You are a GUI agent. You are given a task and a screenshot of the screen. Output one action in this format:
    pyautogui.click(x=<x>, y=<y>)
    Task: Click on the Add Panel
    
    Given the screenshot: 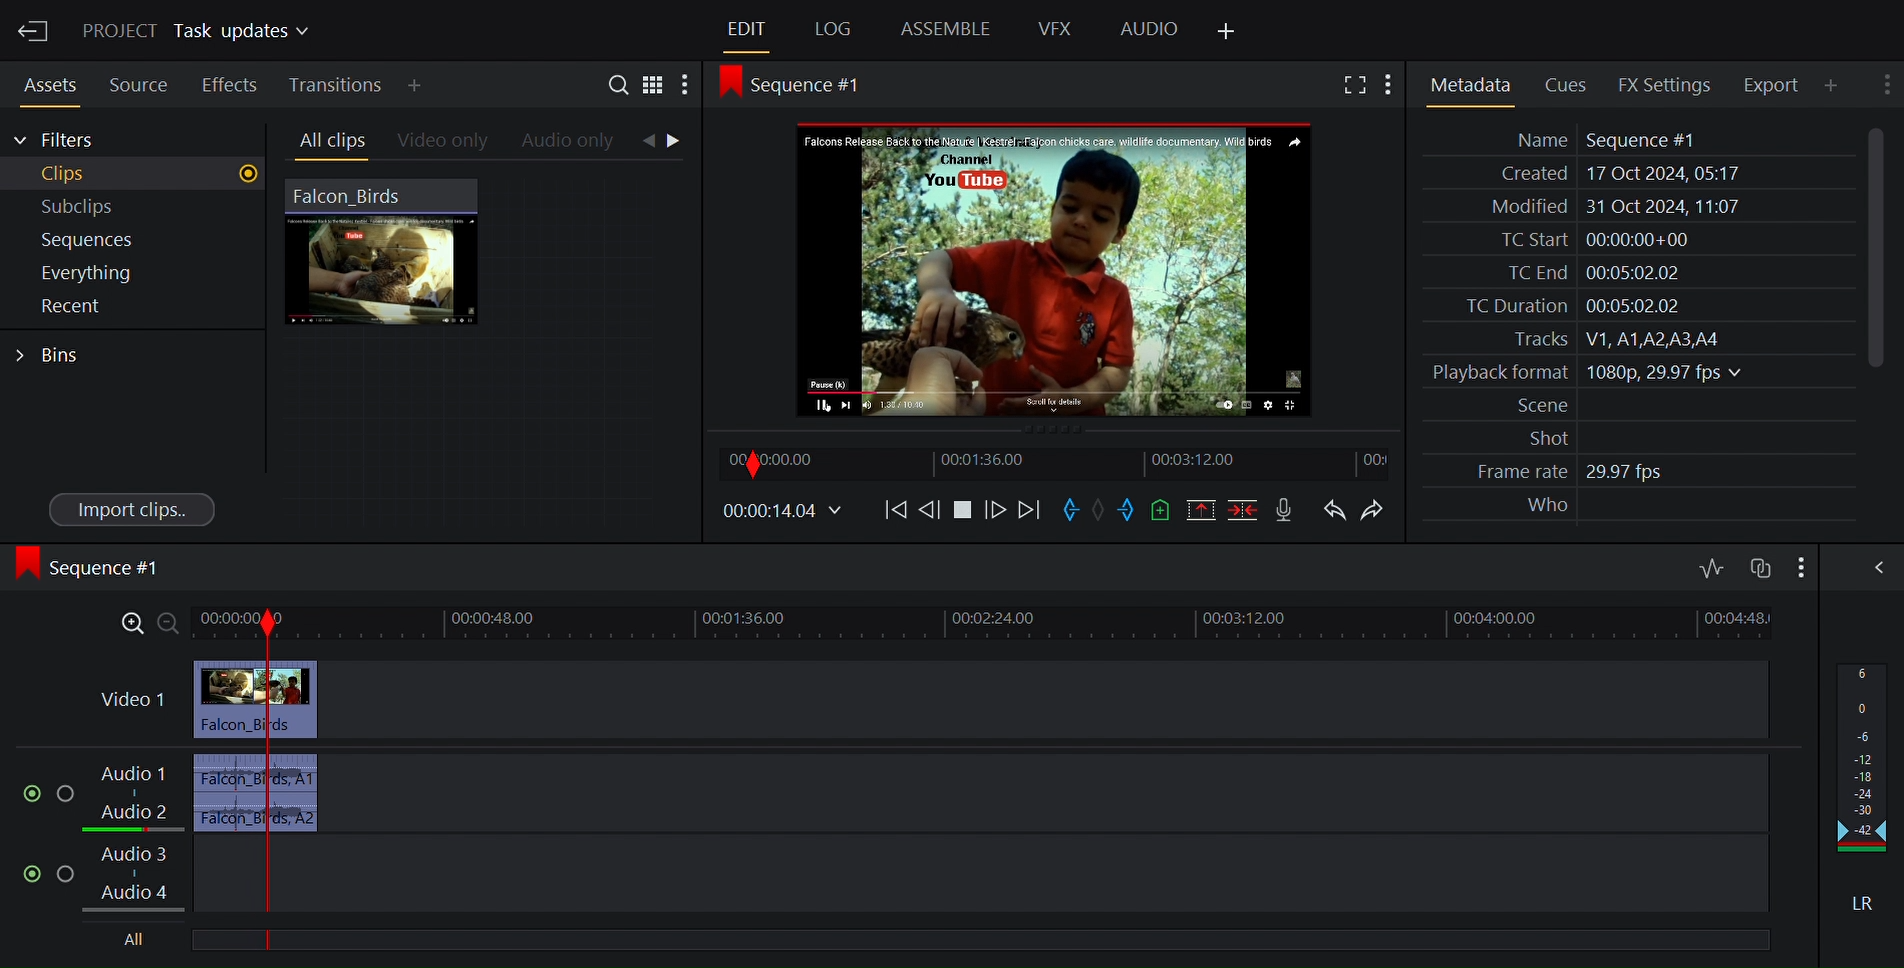 What is the action you would take?
    pyautogui.click(x=1830, y=84)
    